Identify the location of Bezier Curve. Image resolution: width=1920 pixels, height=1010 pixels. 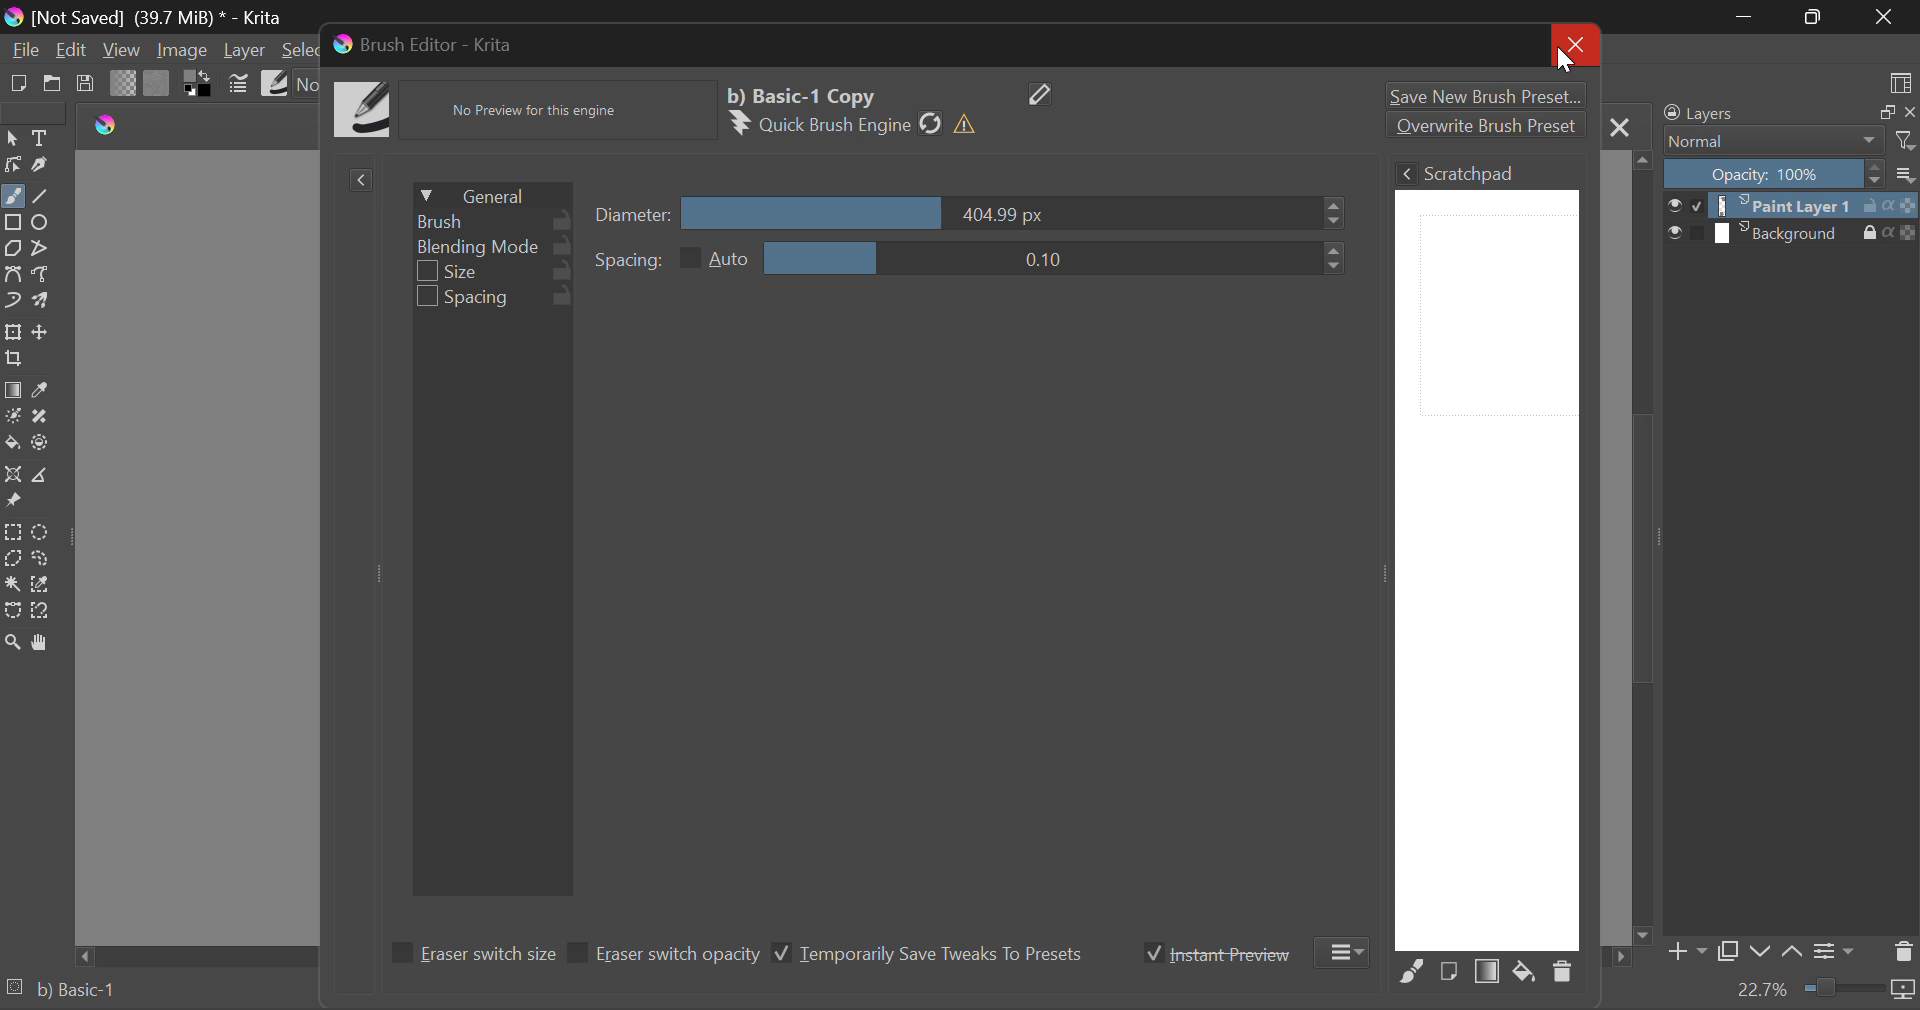
(16, 274).